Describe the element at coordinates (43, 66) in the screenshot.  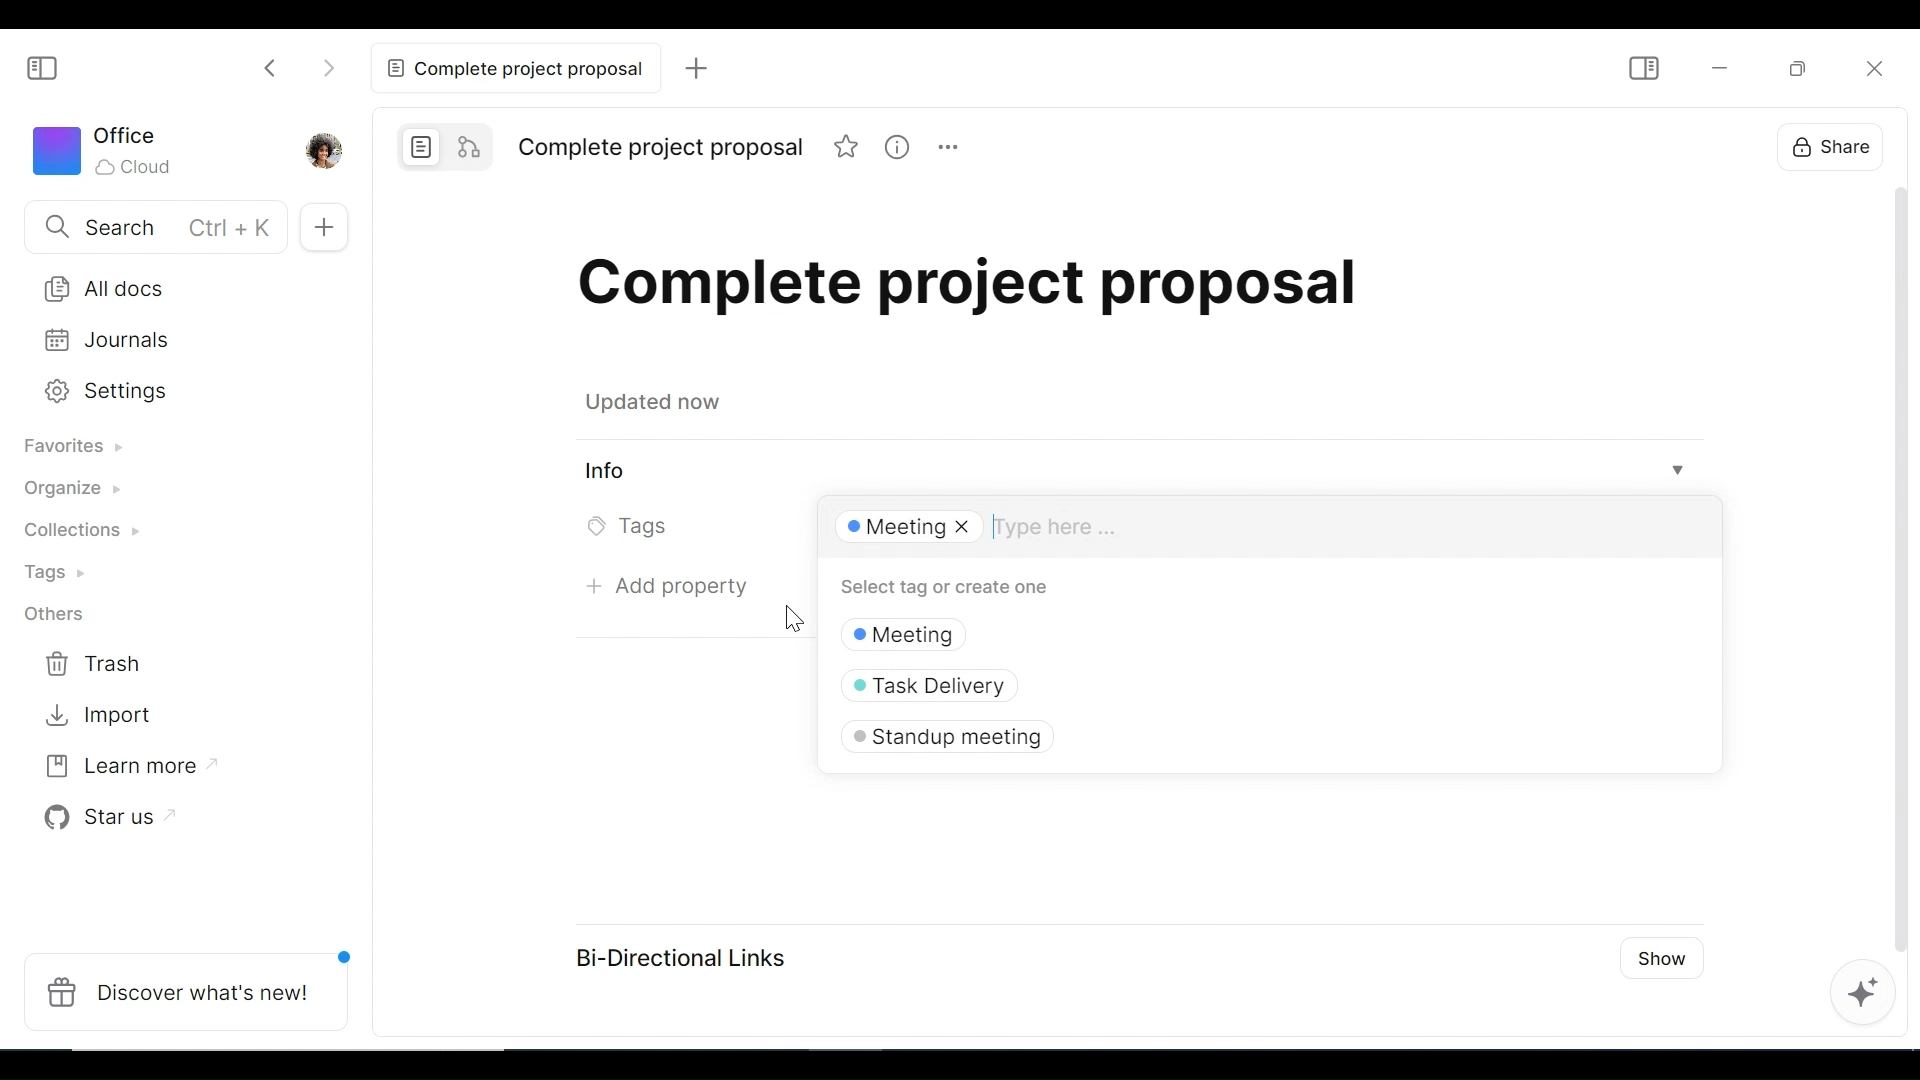
I see `Show/Hide Sidebar` at that location.